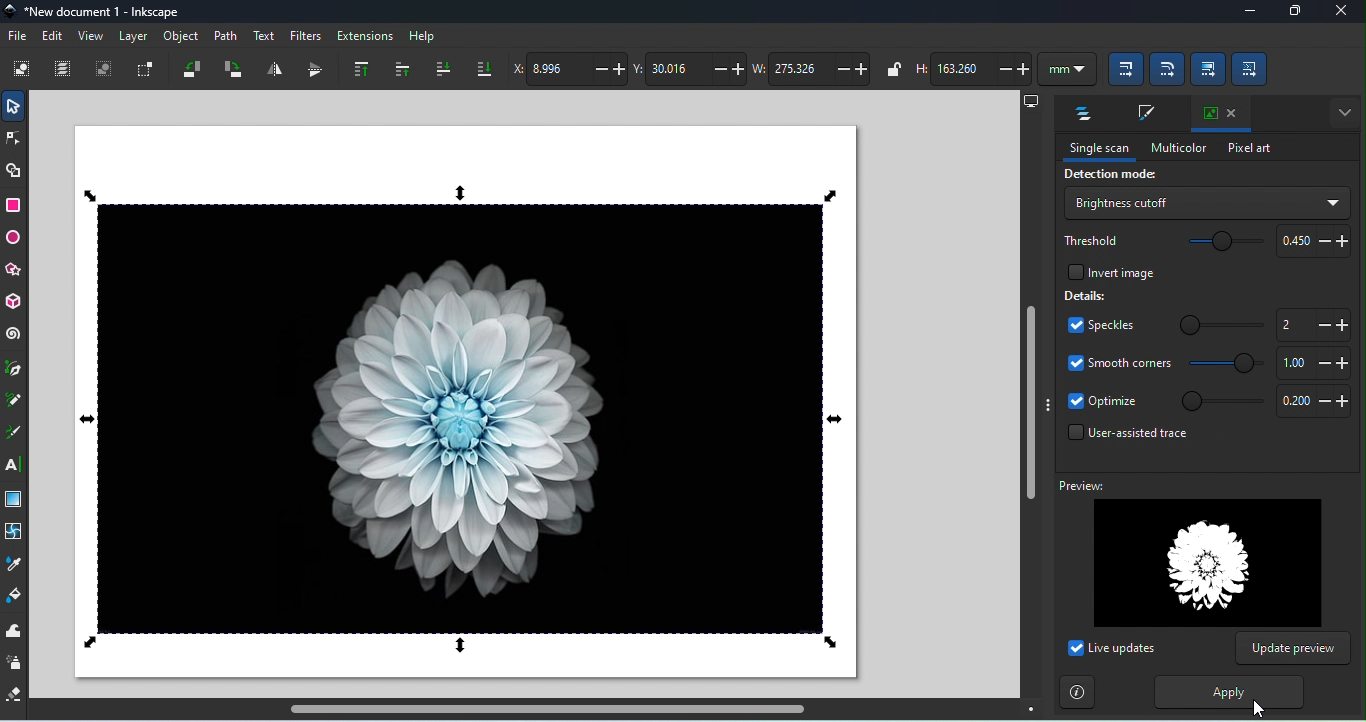  Describe the element at coordinates (1066, 70) in the screenshot. I see `Units` at that location.